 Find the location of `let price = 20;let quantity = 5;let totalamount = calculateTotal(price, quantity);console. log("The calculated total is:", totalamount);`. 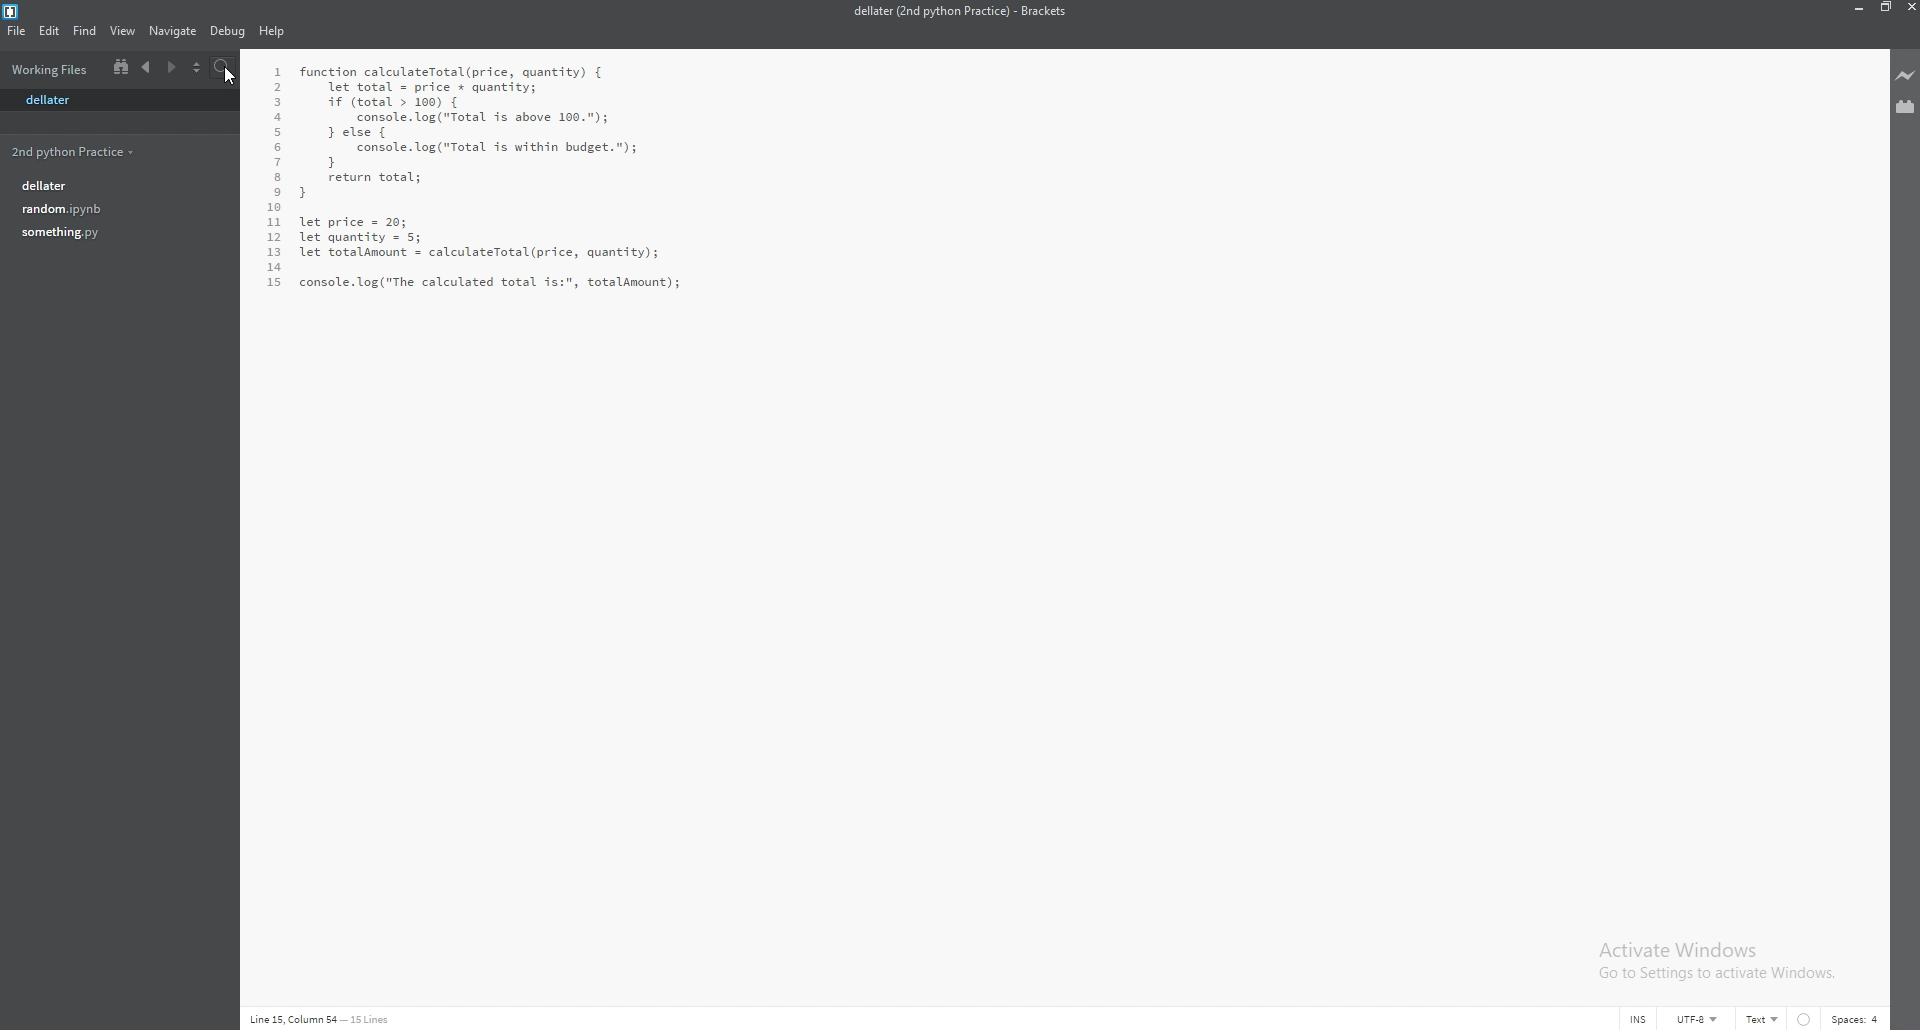

let price = 20;let quantity = 5;let totalamount = calculateTotal(price, quantity);console. log("The calculated total is:", totalamount); is located at coordinates (484, 252).